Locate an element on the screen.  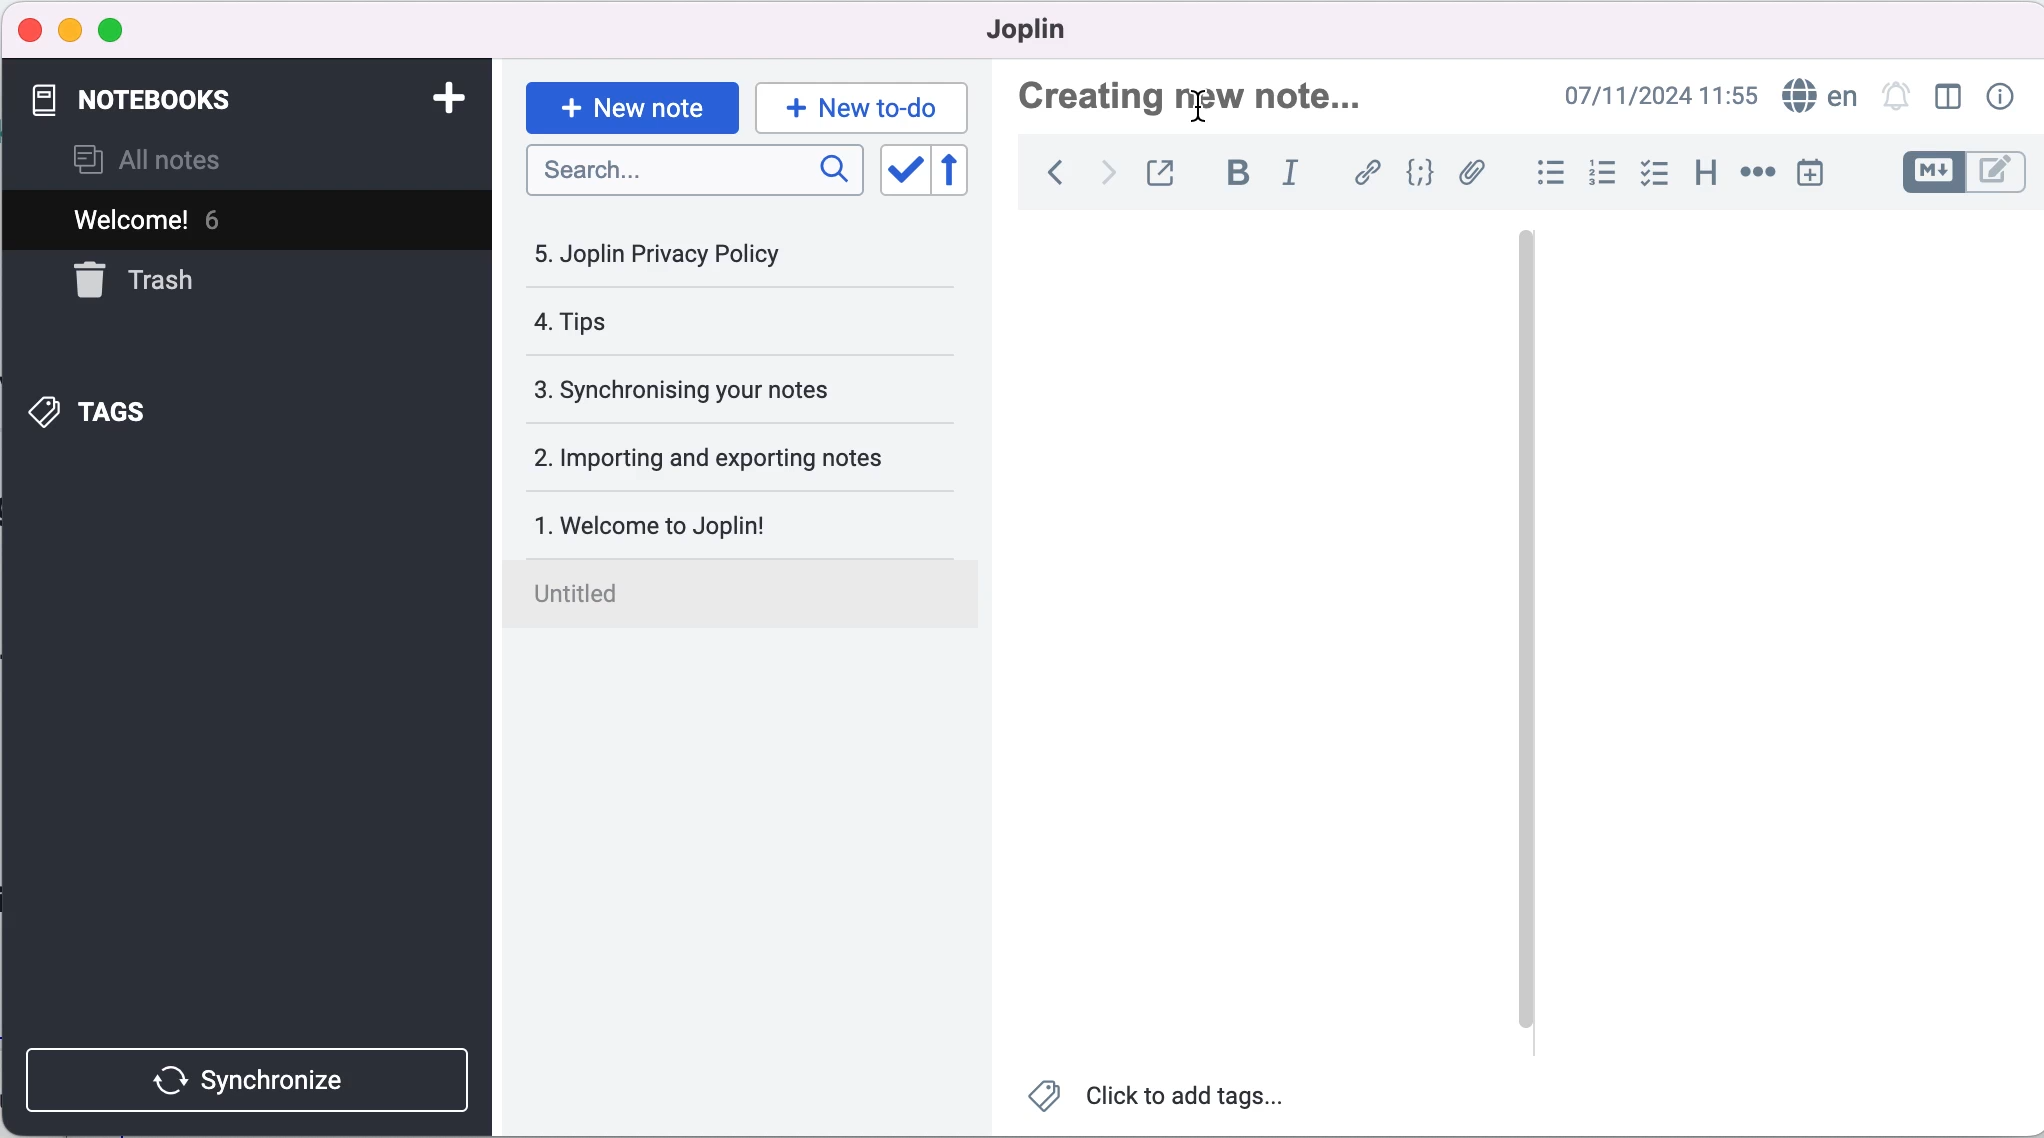
joplin privacy policy is located at coordinates (681, 253).